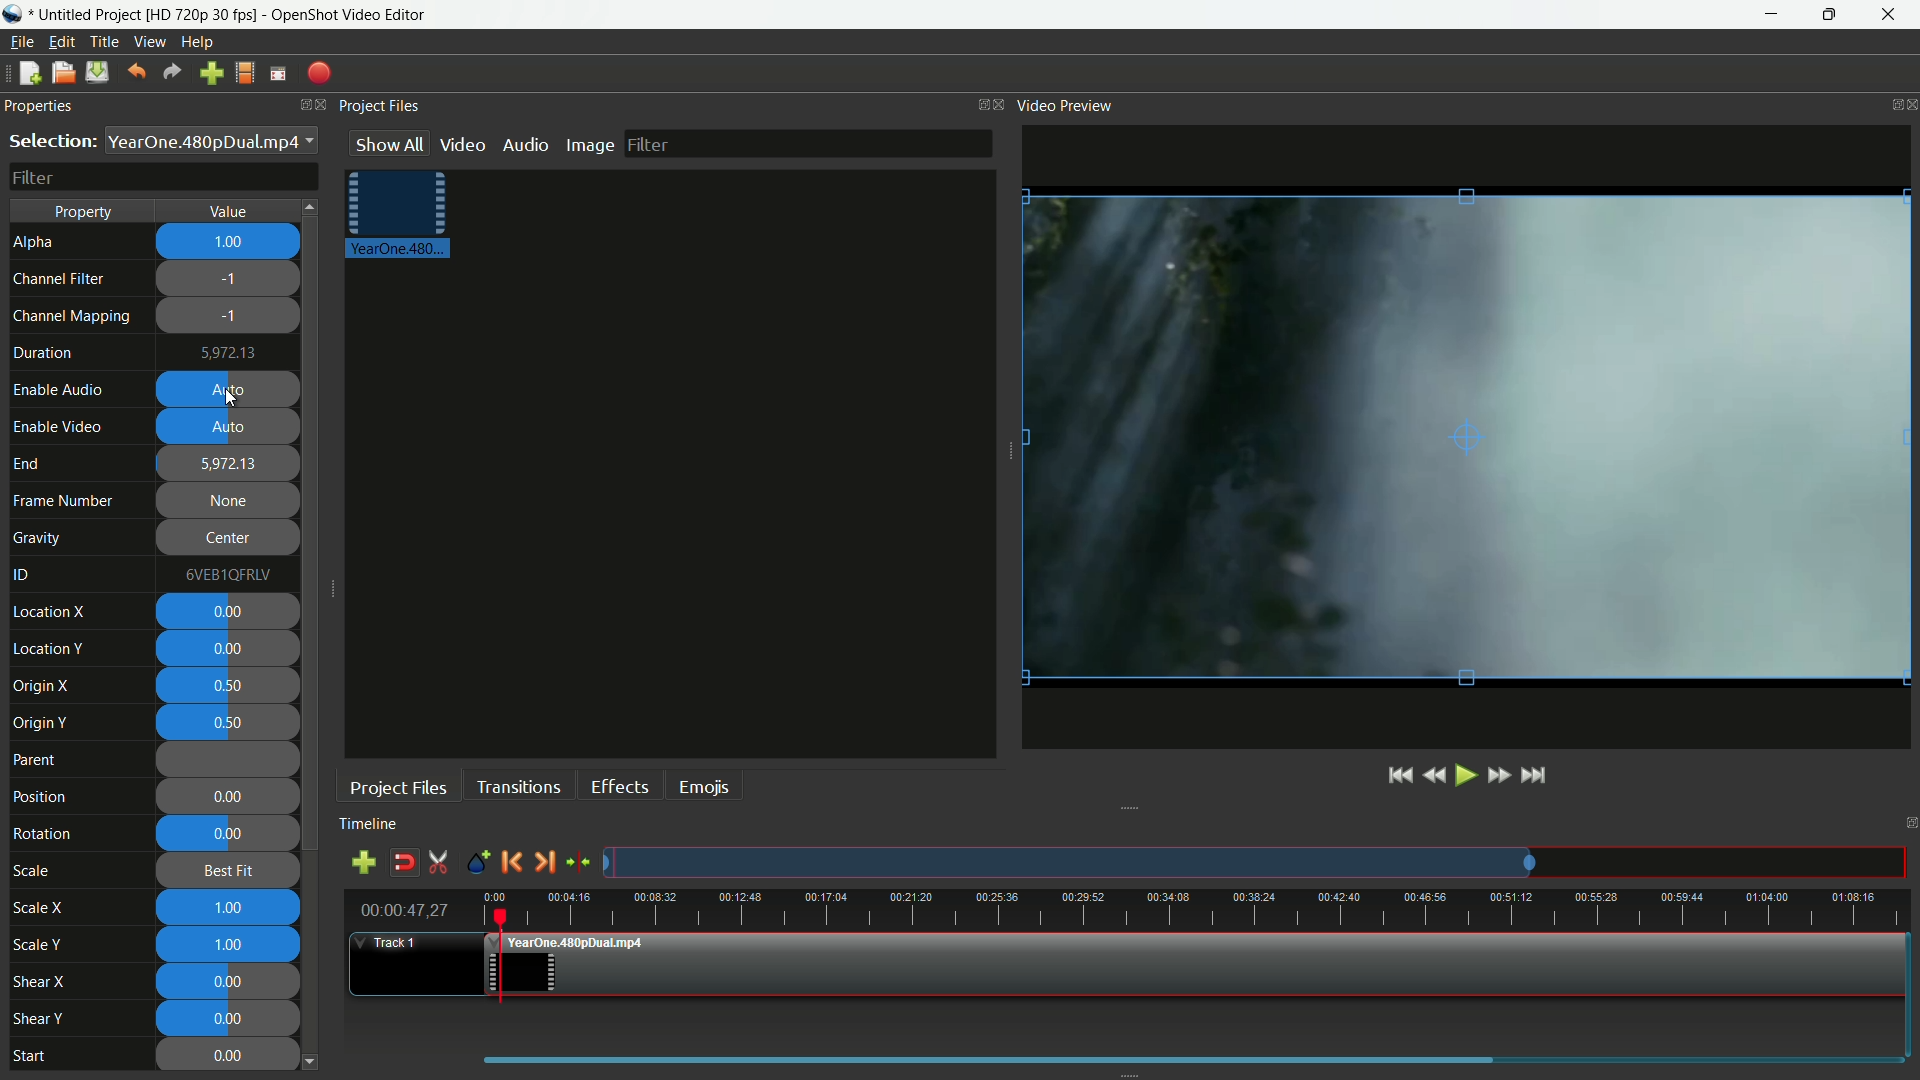  I want to click on 6VEB1QFRLV, so click(224, 574).